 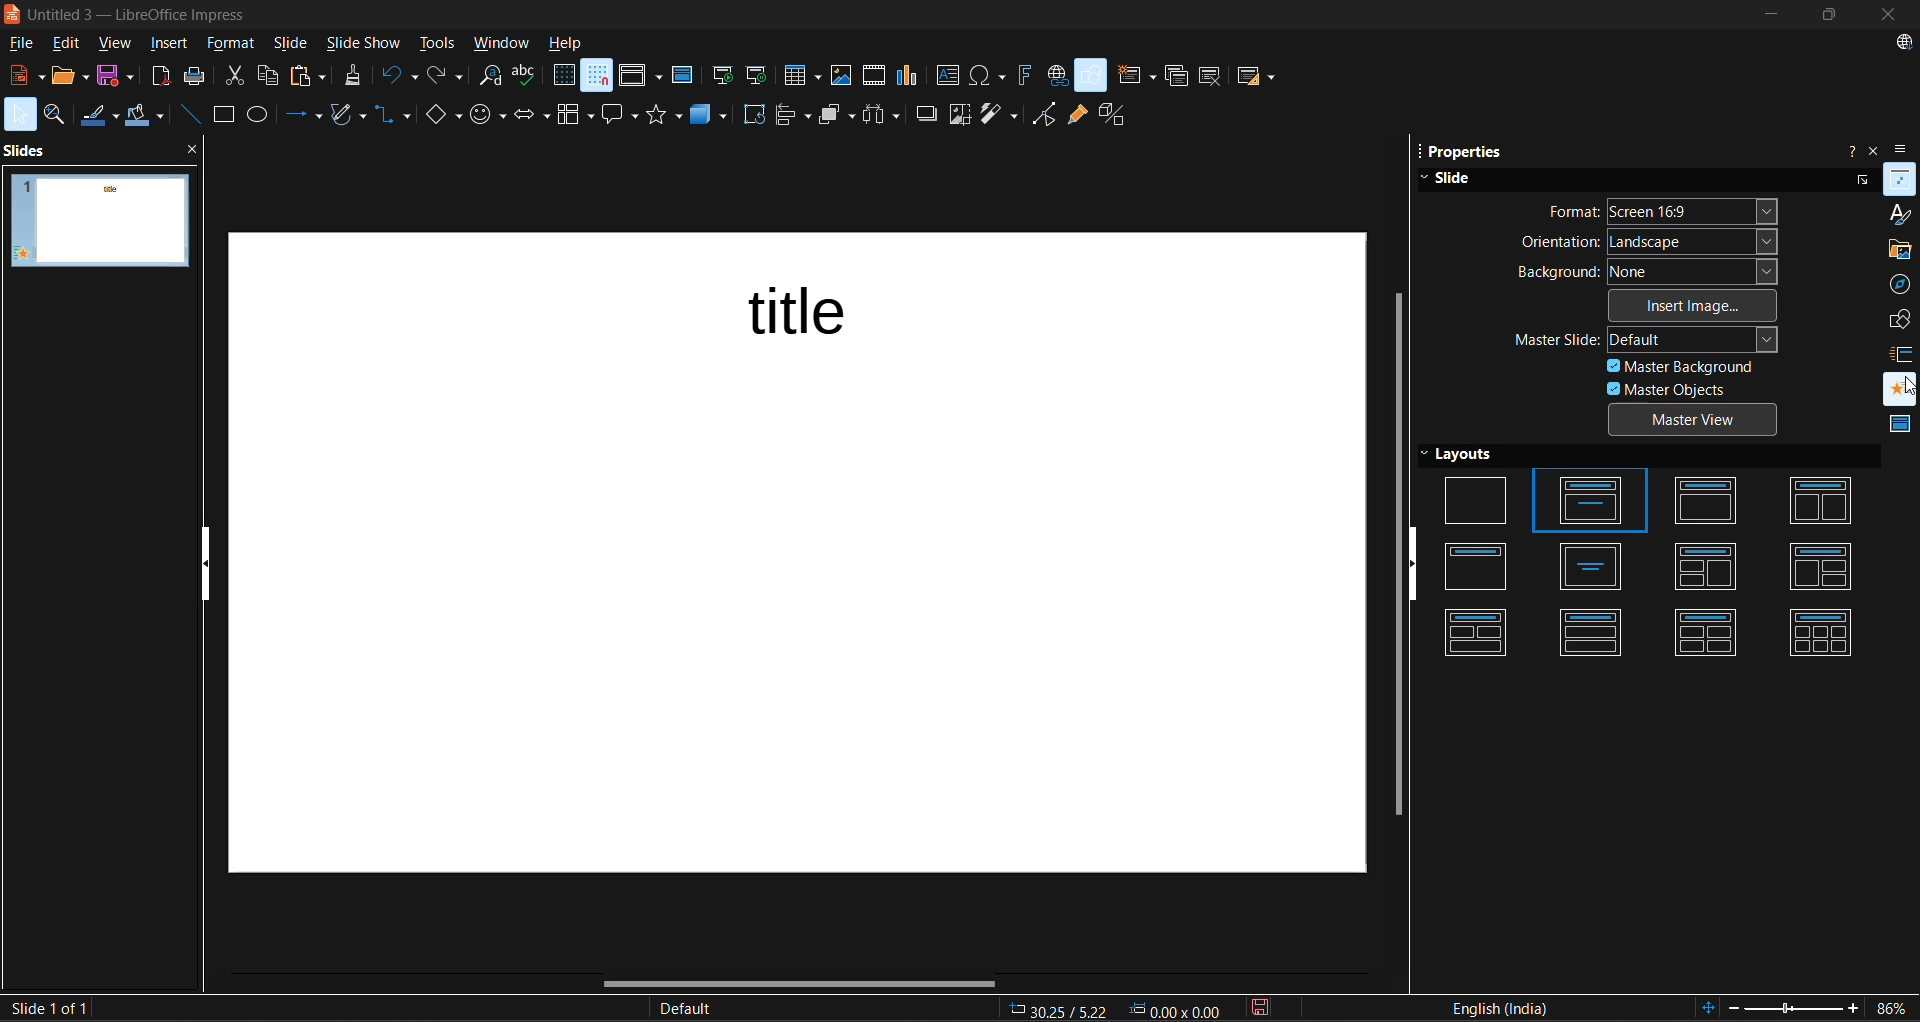 What do you see at coordinates (393, 115) in the screenshot?
I see `connectors` at bounding box center [393, 115].